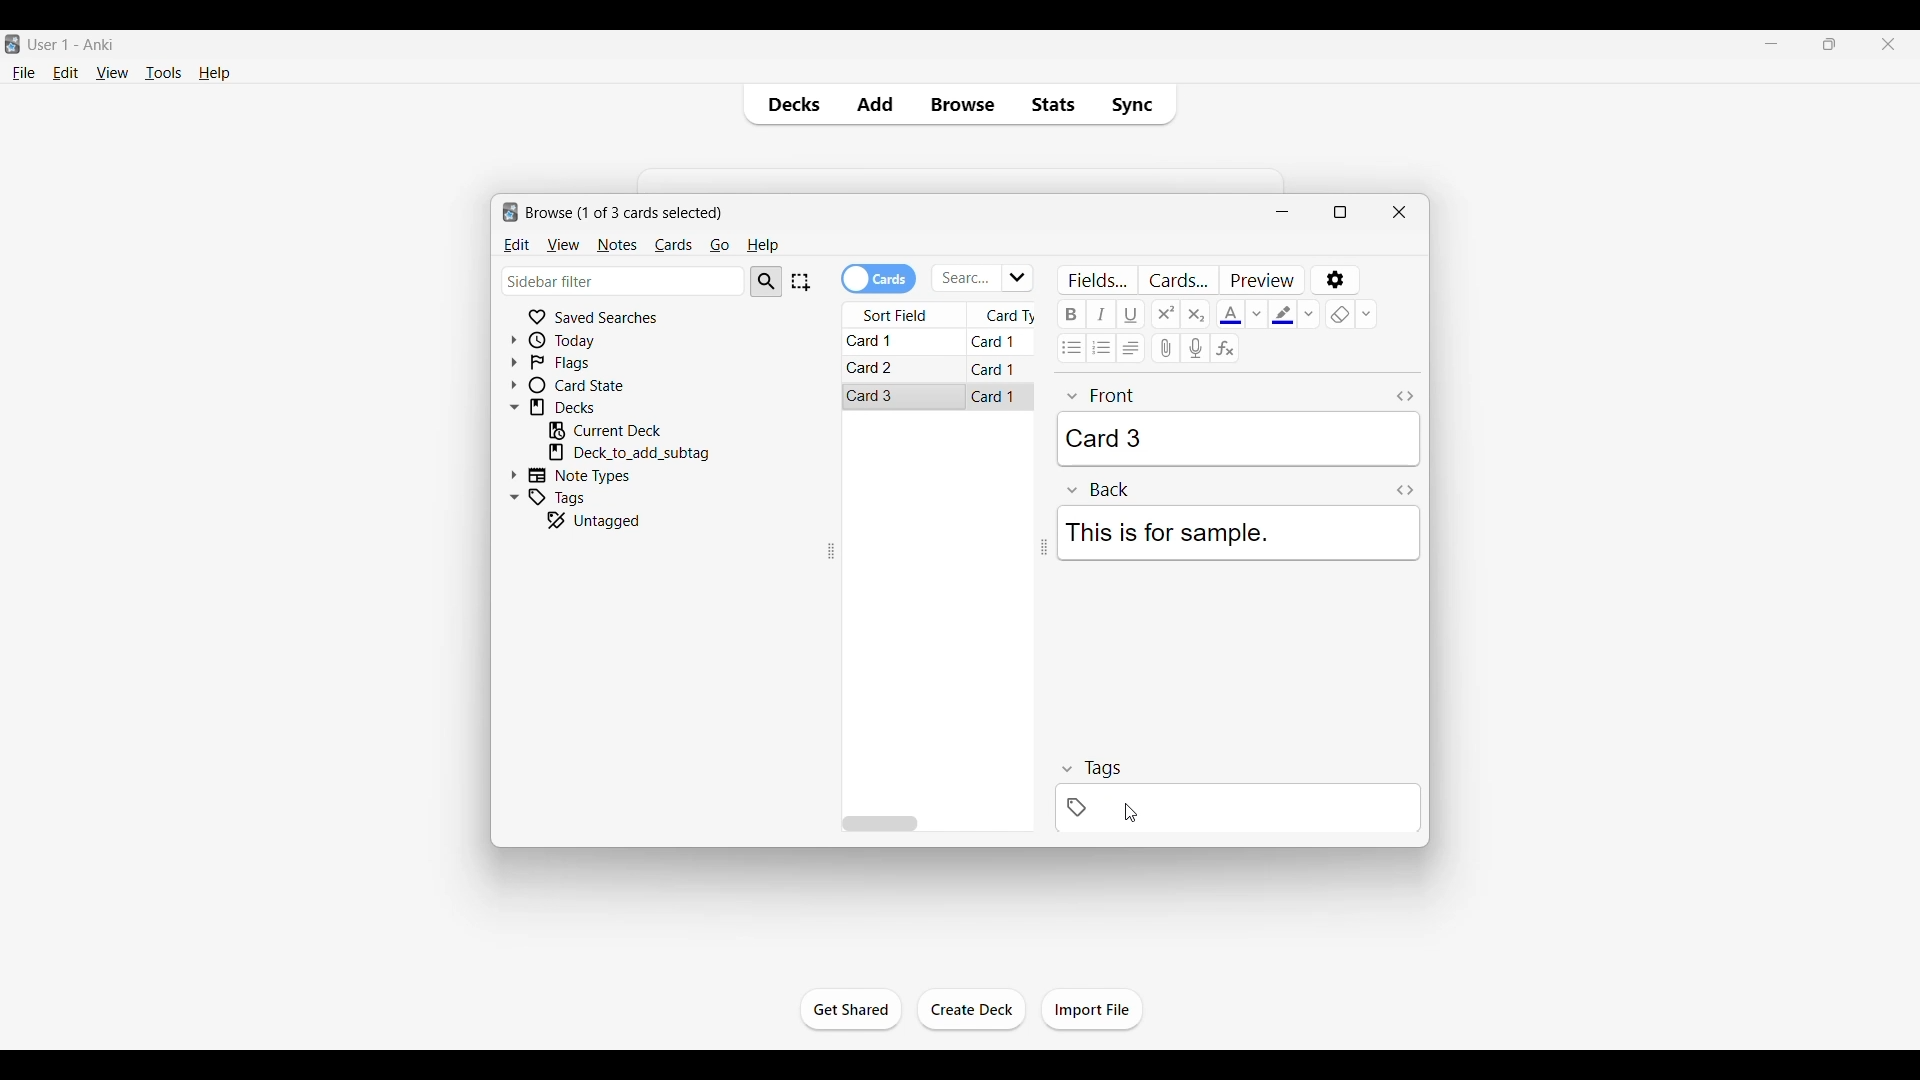  Describe the element at coordinates (1071, 348) in the screenshot. I see `Unordered list` at that location.